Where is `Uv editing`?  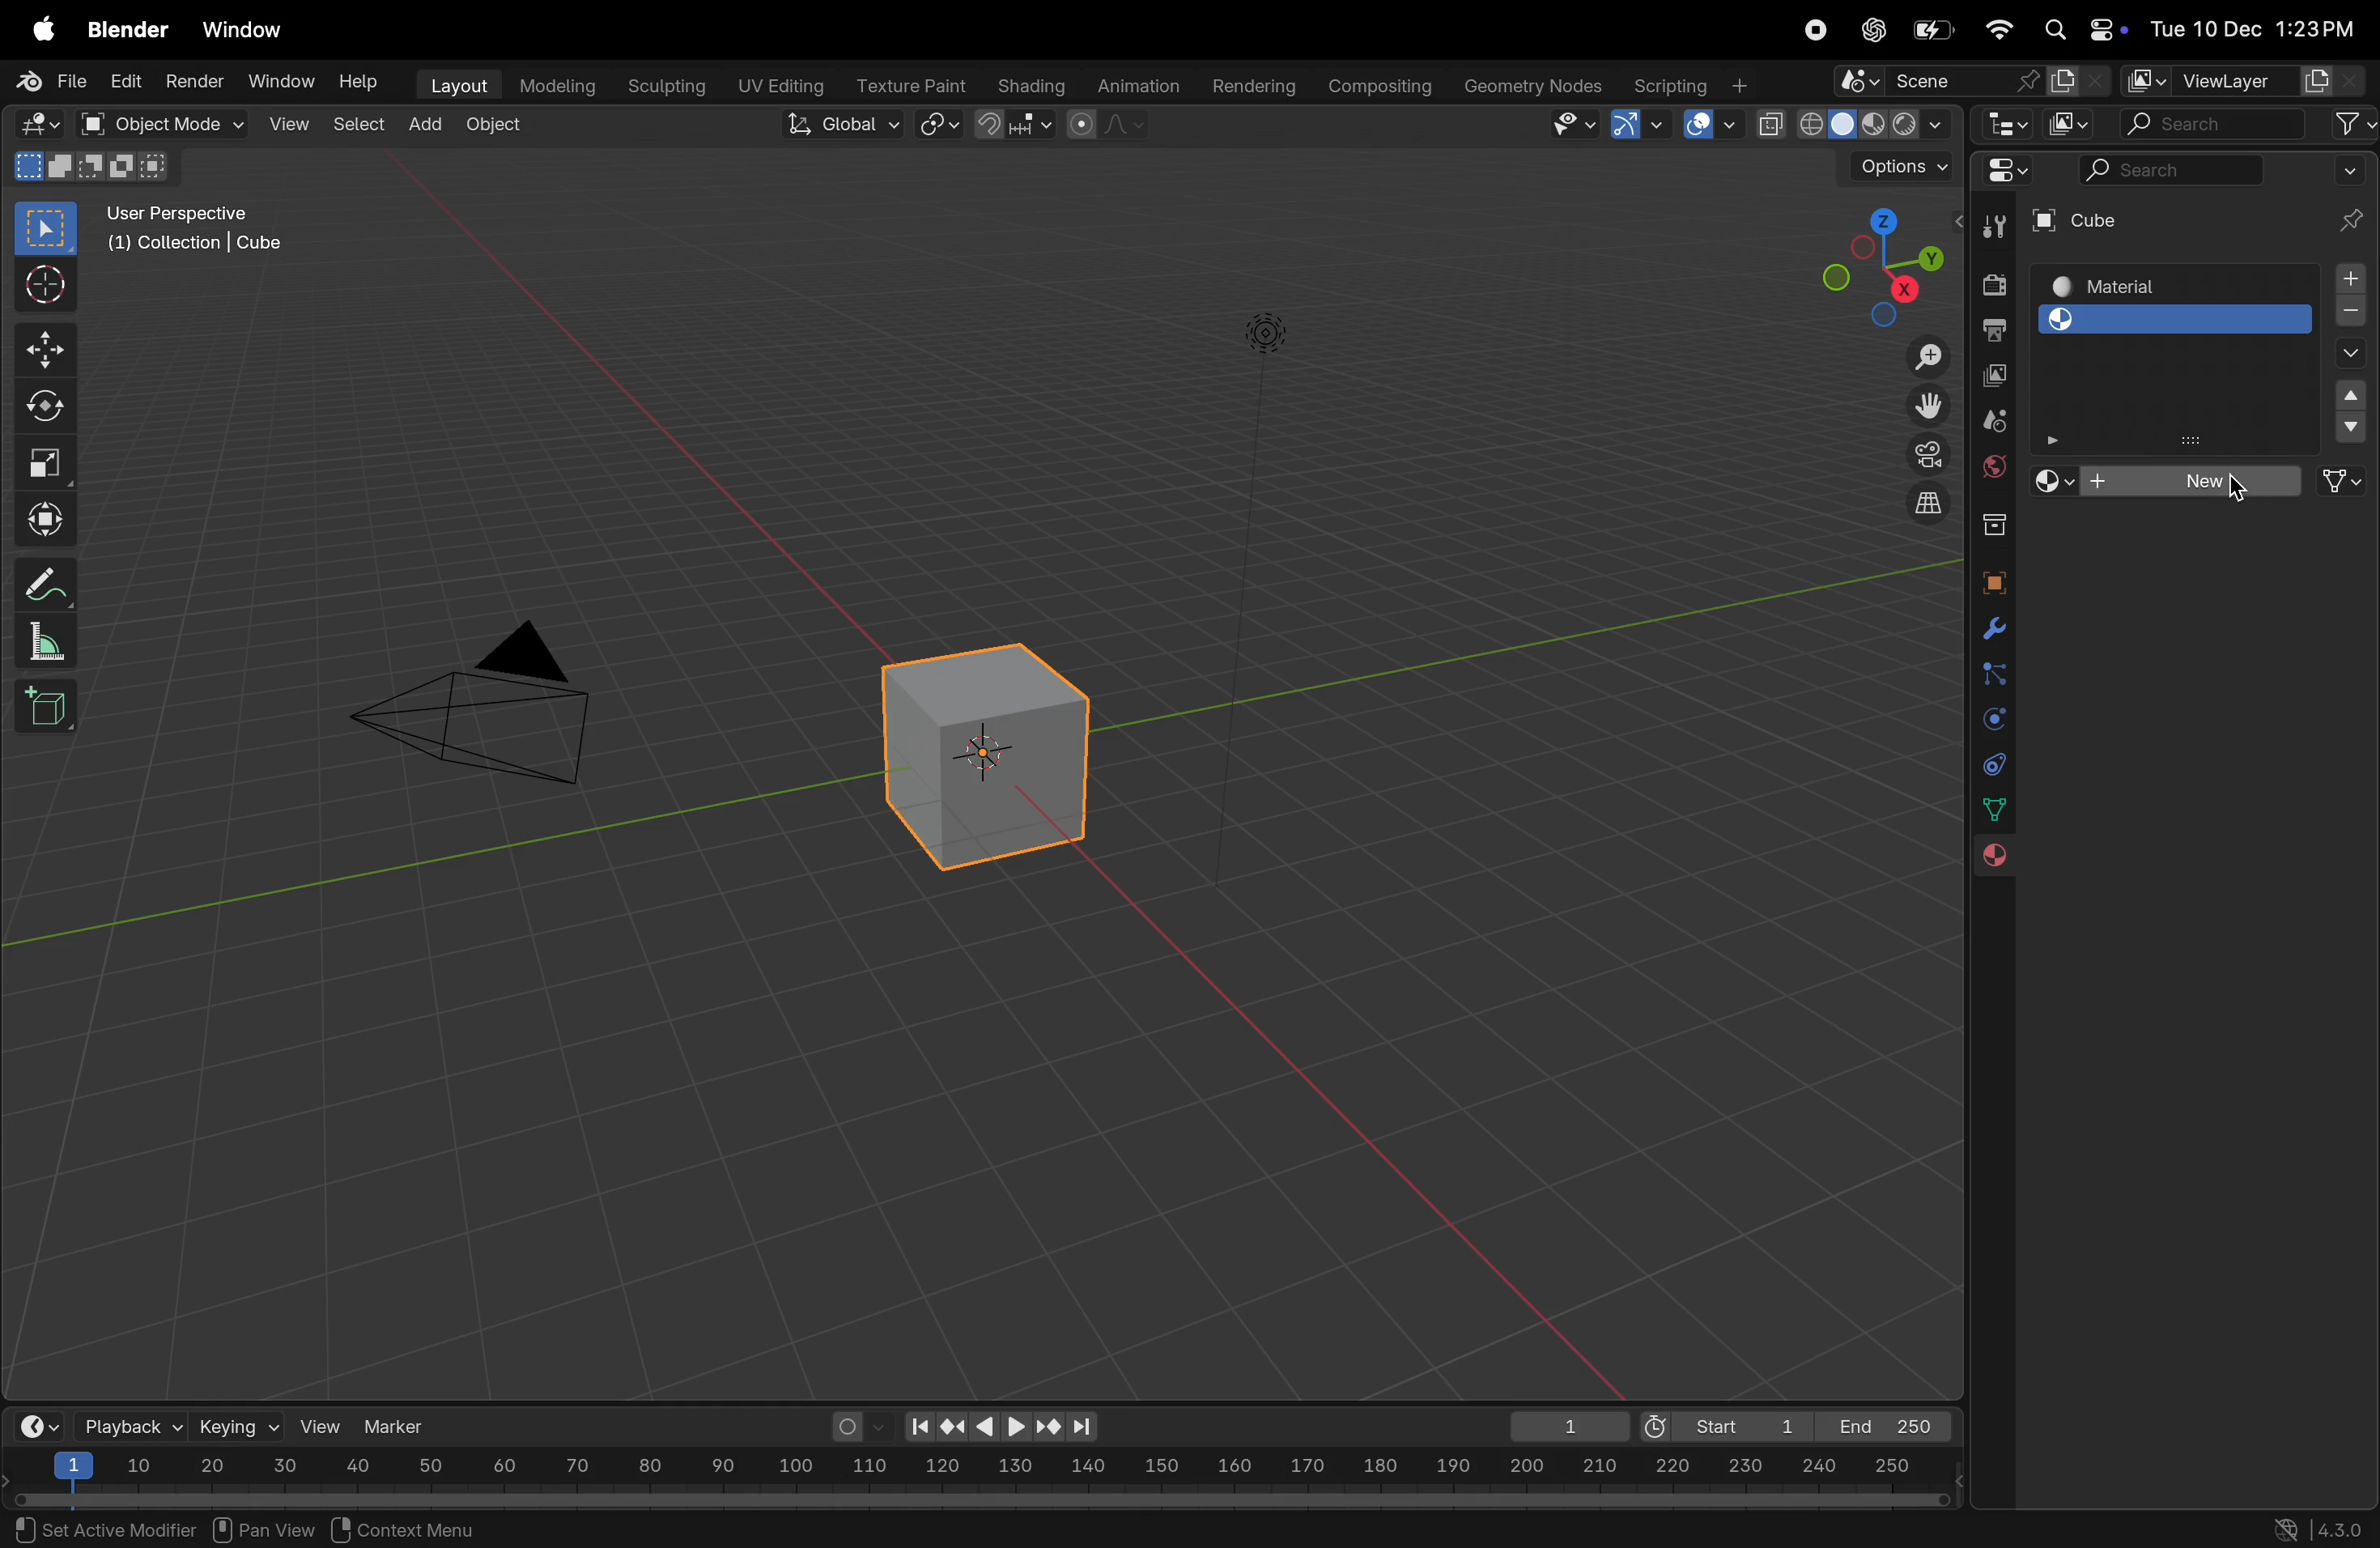 Uv editing is located at coordinates (774, 82).